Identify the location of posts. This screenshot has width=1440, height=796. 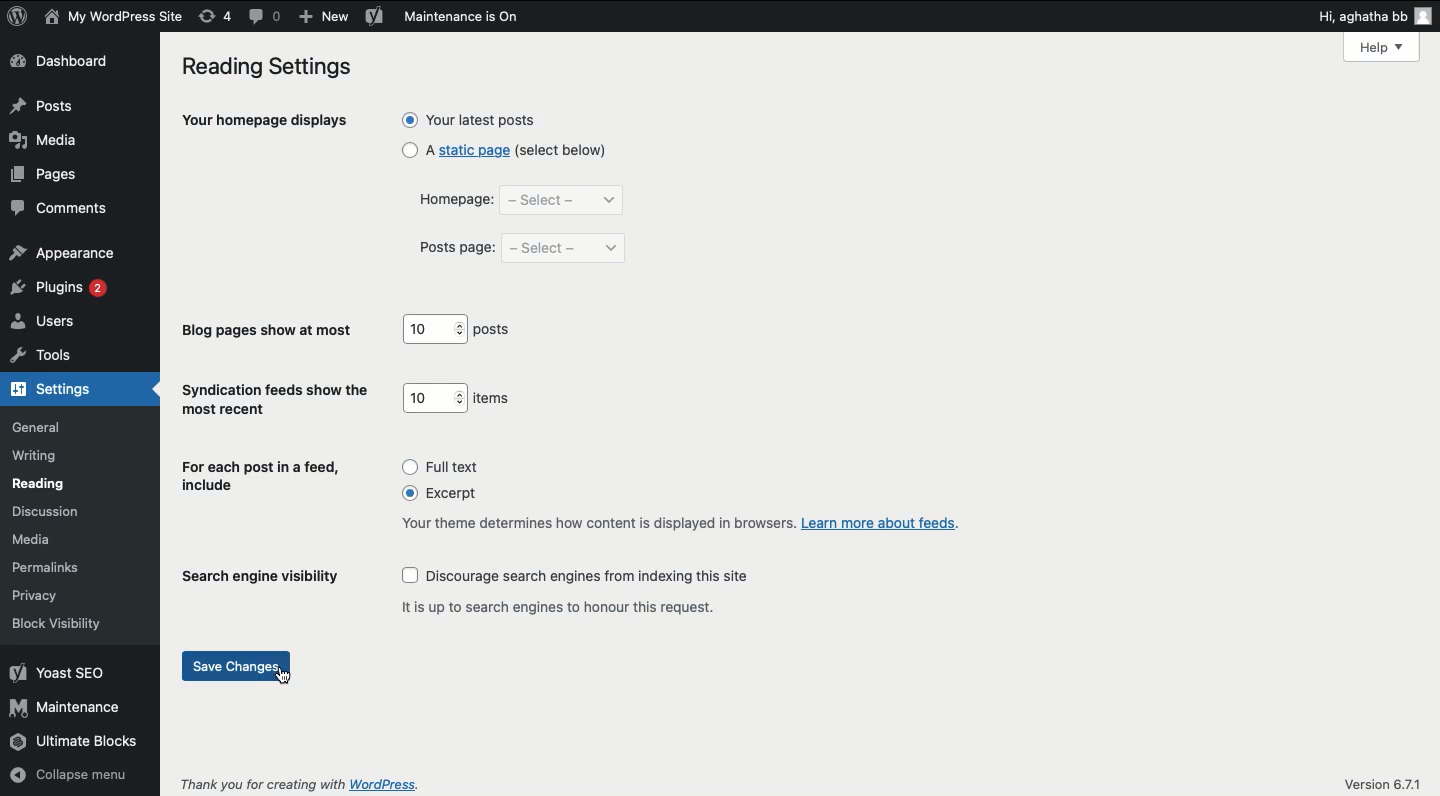
(45, 105).